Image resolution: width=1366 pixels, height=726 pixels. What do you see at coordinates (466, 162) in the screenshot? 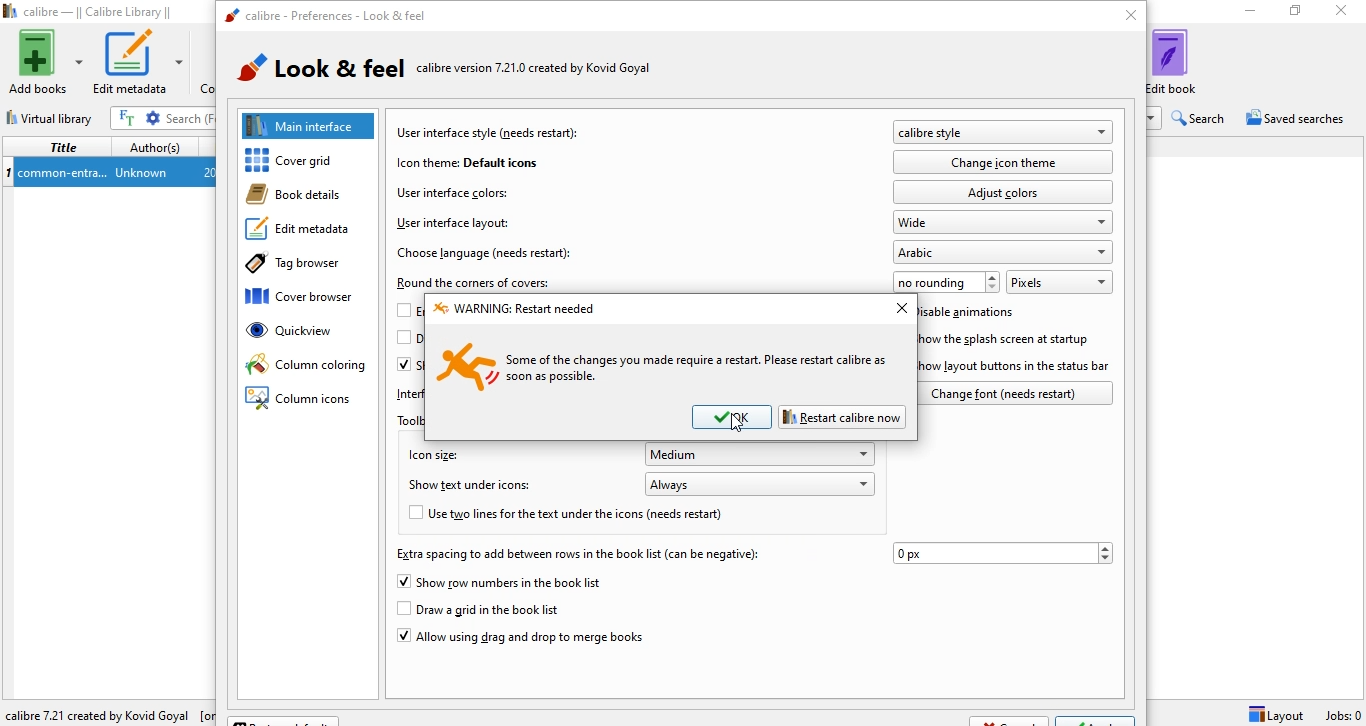
I see `icon theme: default icons` at bounding box center [466, 162].